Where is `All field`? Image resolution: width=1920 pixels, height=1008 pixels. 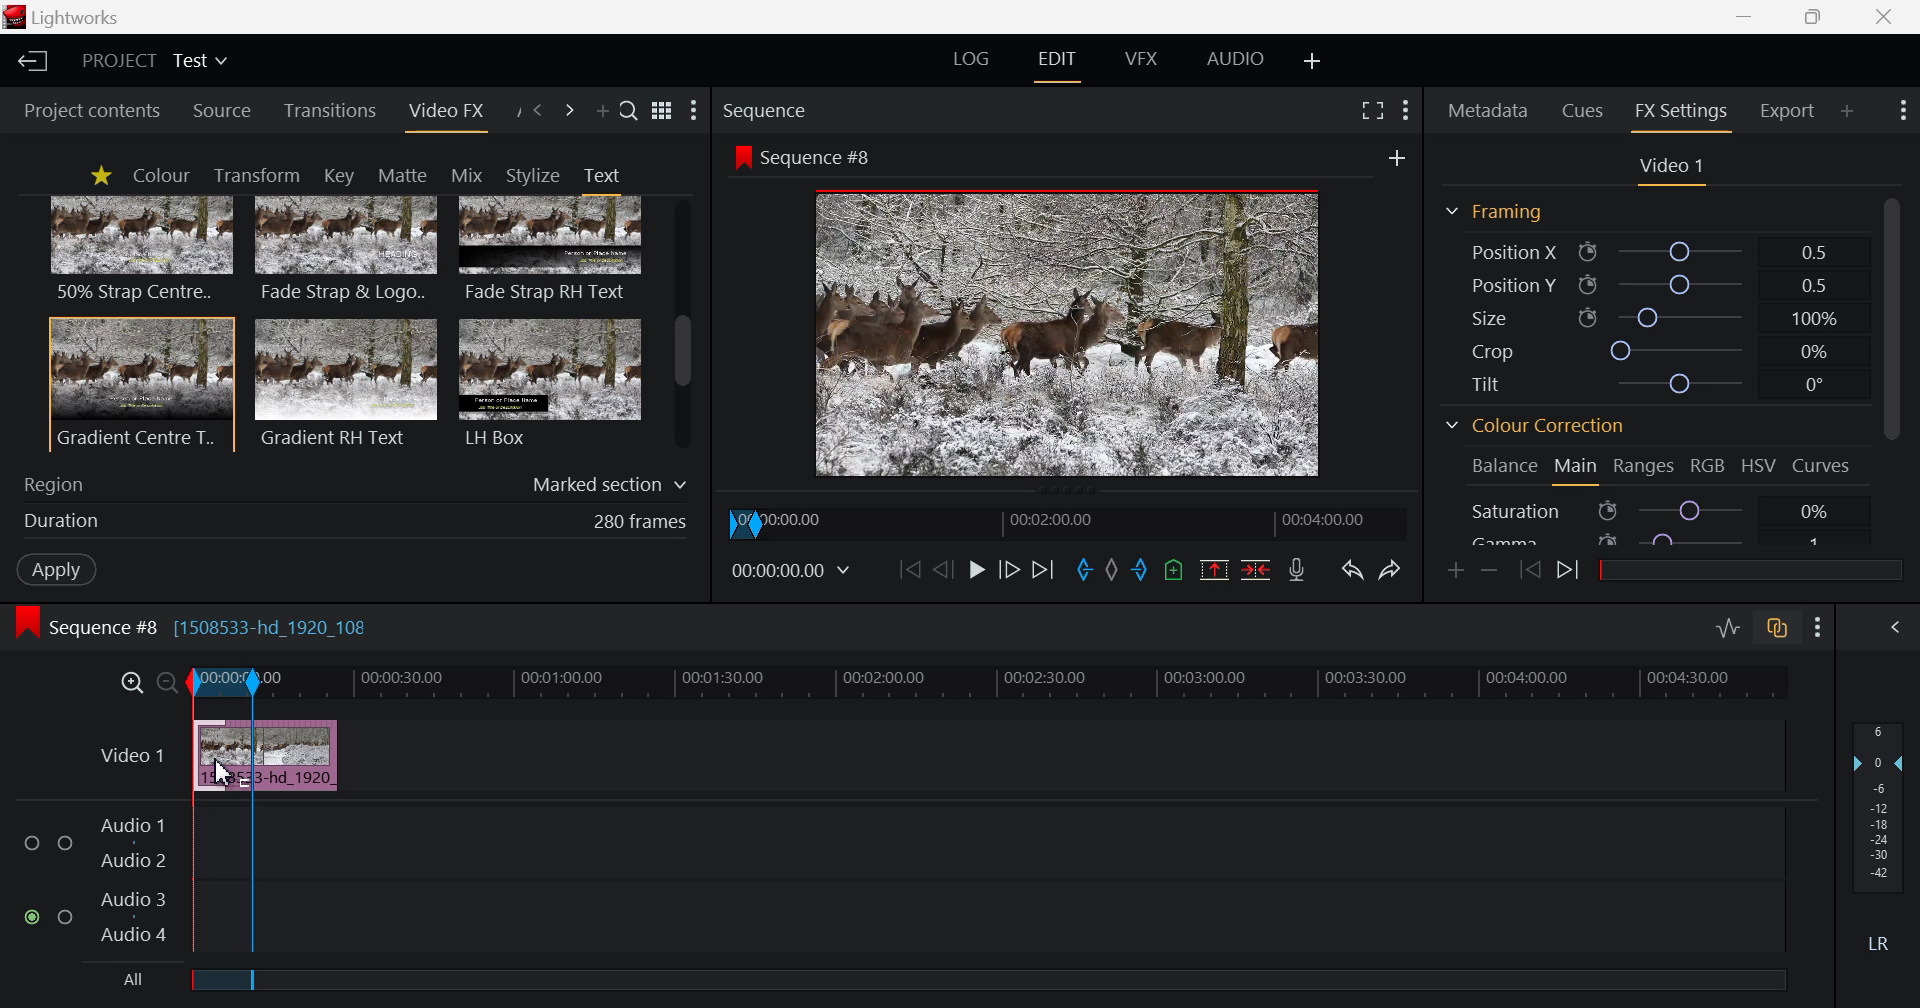 All field is located at coordinates (999, 979).